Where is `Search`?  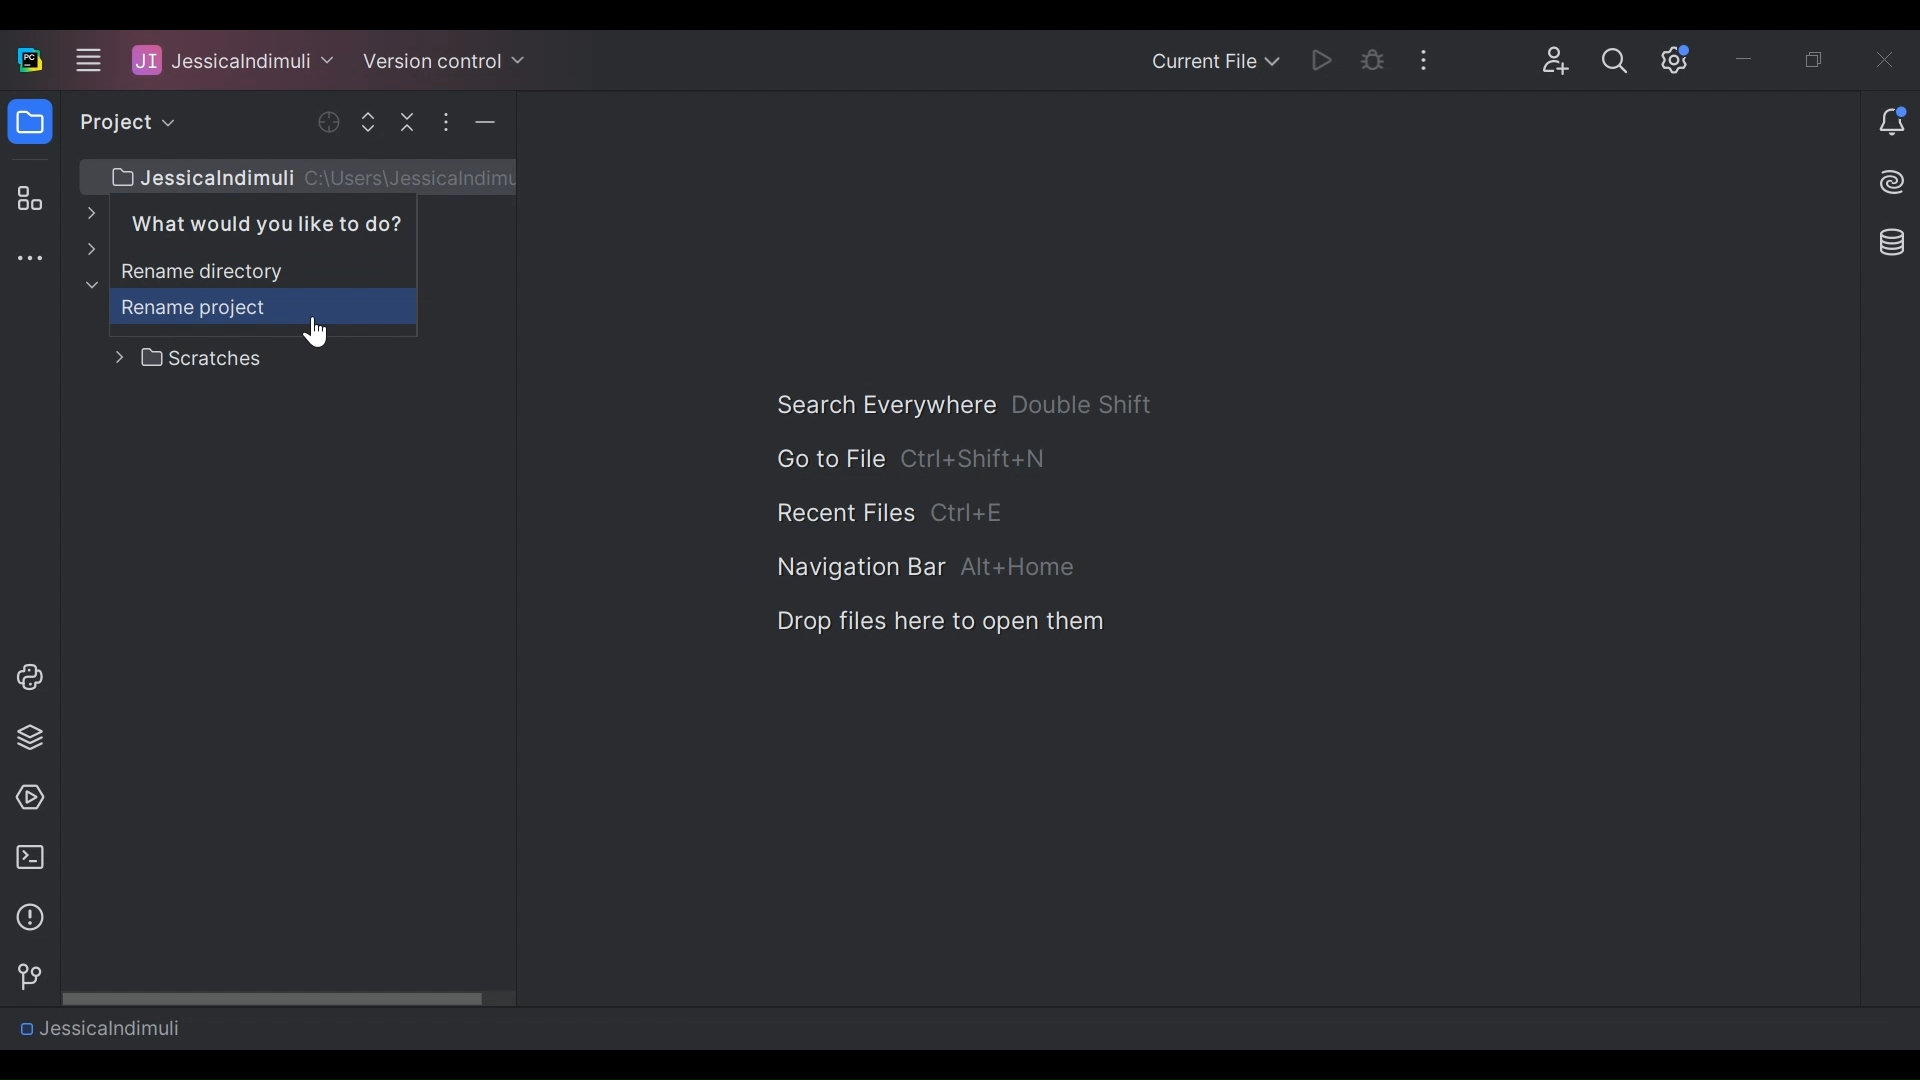 Search is located at coordinates (1615, 61).